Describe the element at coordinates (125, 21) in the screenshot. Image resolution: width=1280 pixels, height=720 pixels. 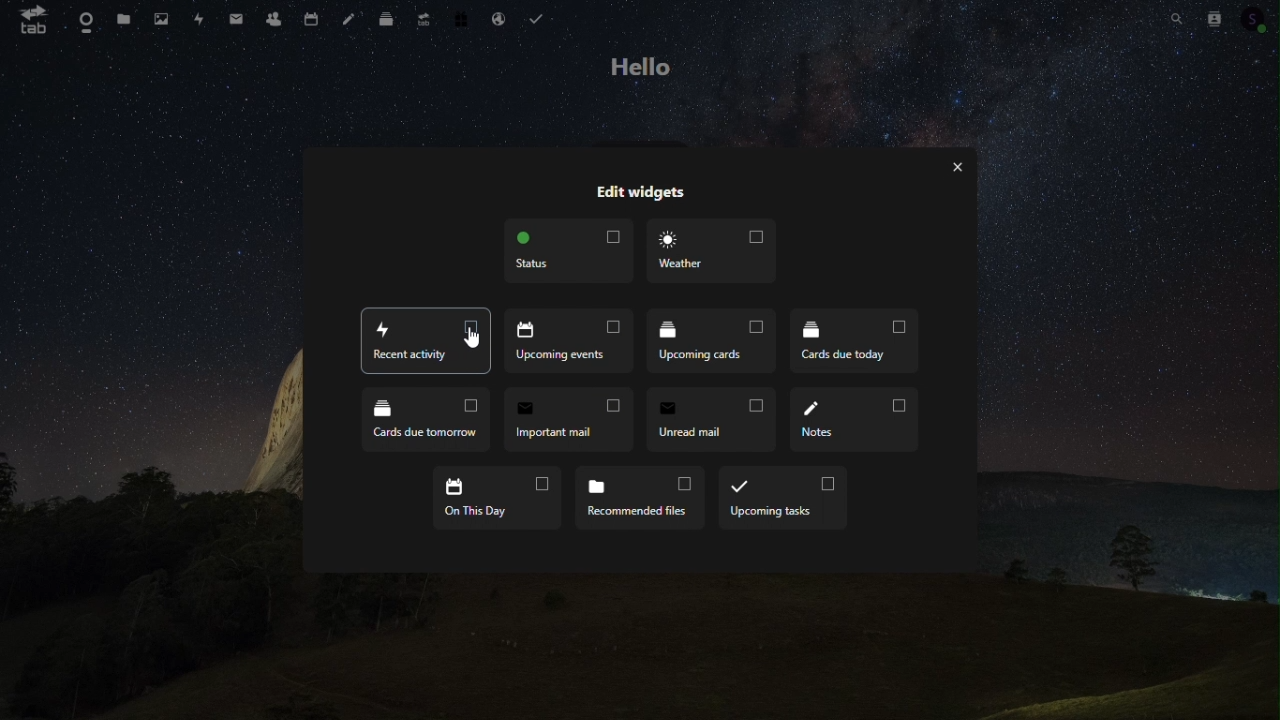
I see `Files` at that location.